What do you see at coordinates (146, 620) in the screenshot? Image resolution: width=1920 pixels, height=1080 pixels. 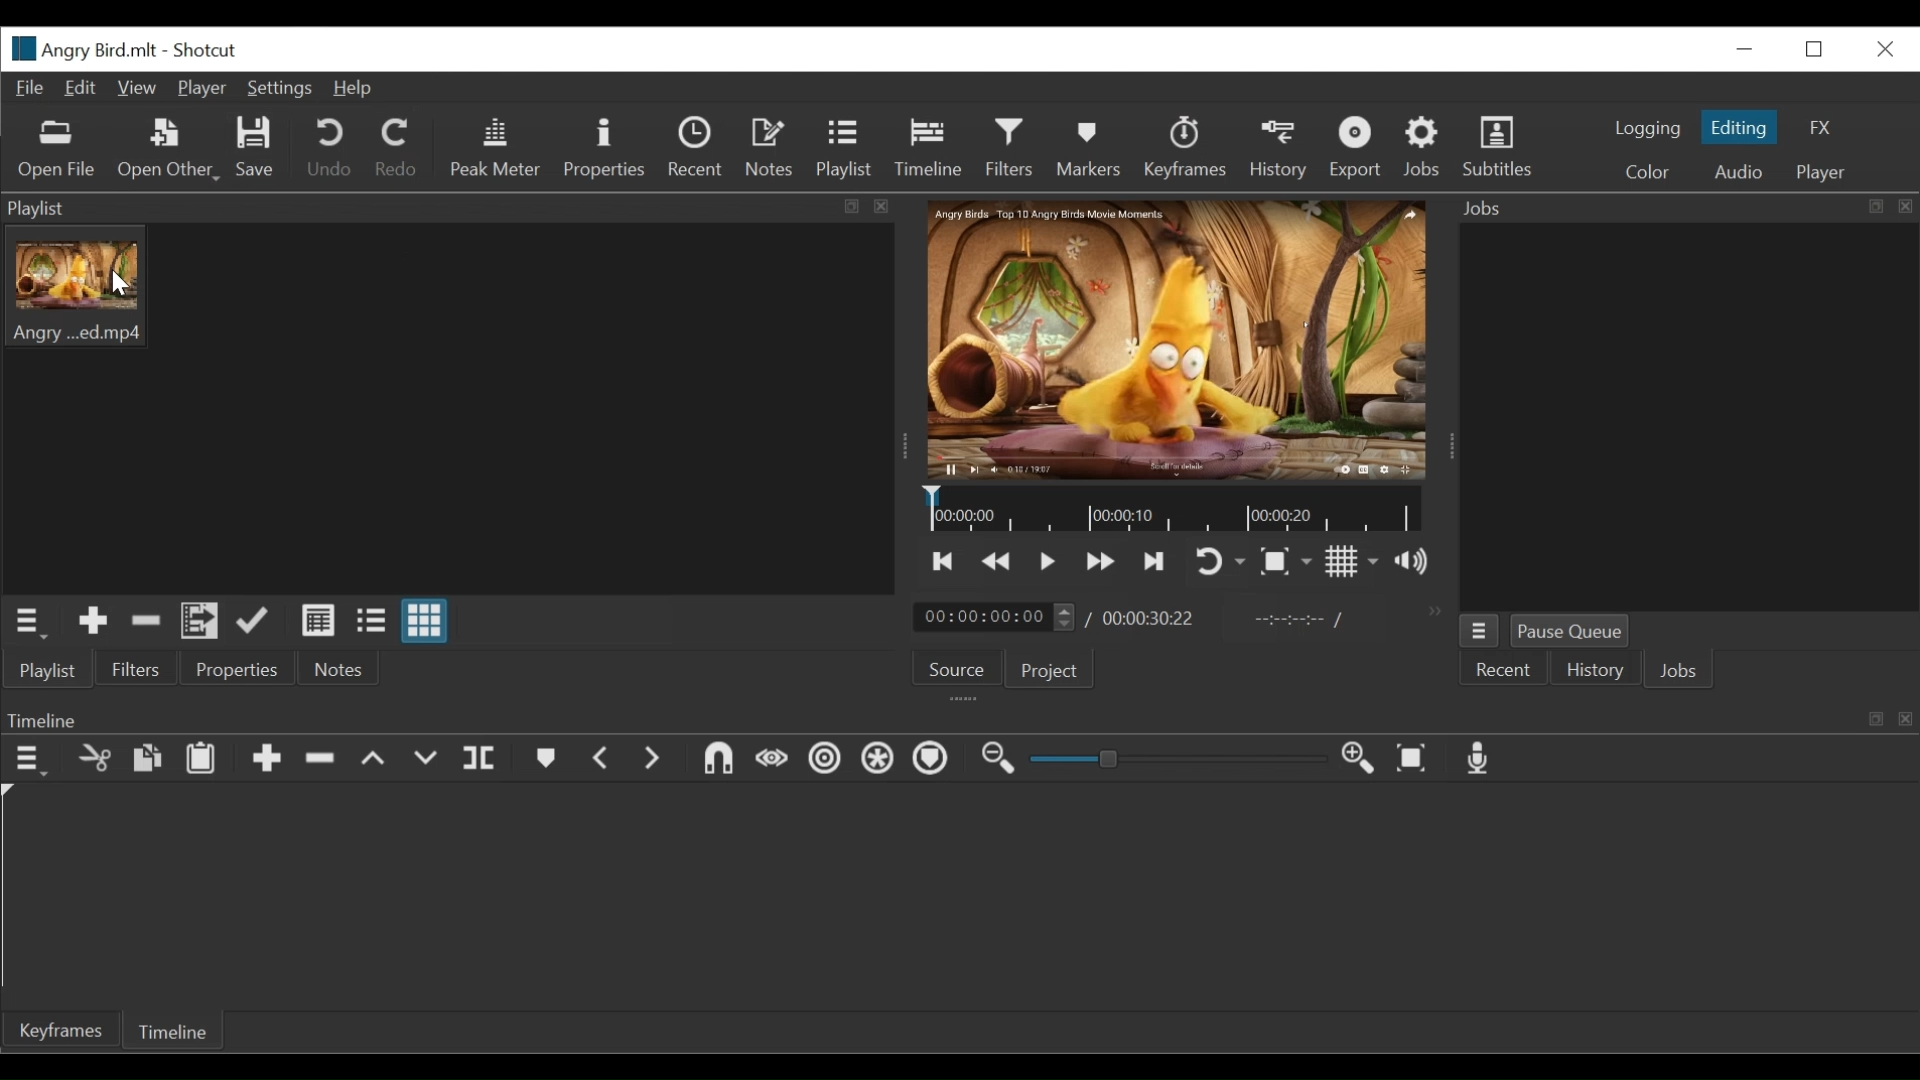 I see `Remove cut` at bounding box center [146, 620].